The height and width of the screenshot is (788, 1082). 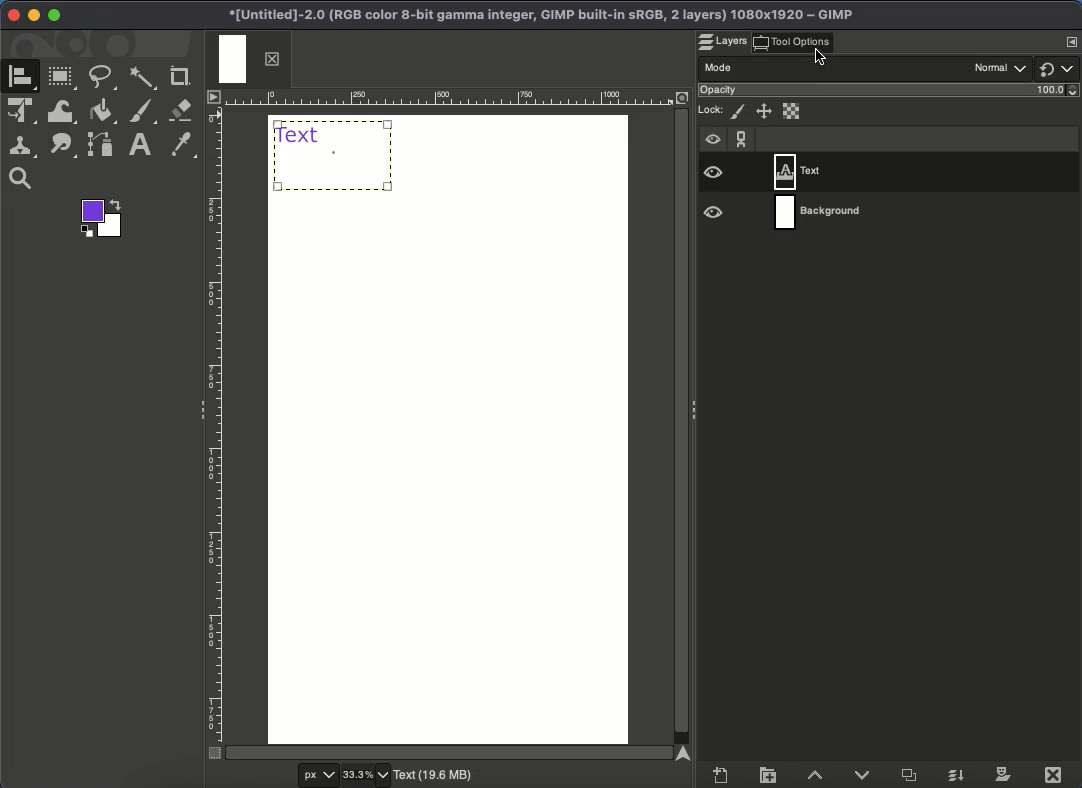 What do you see at coordinates (742, 138) in the screenshot?
I see `Chain` at bounding box center [742, 138].